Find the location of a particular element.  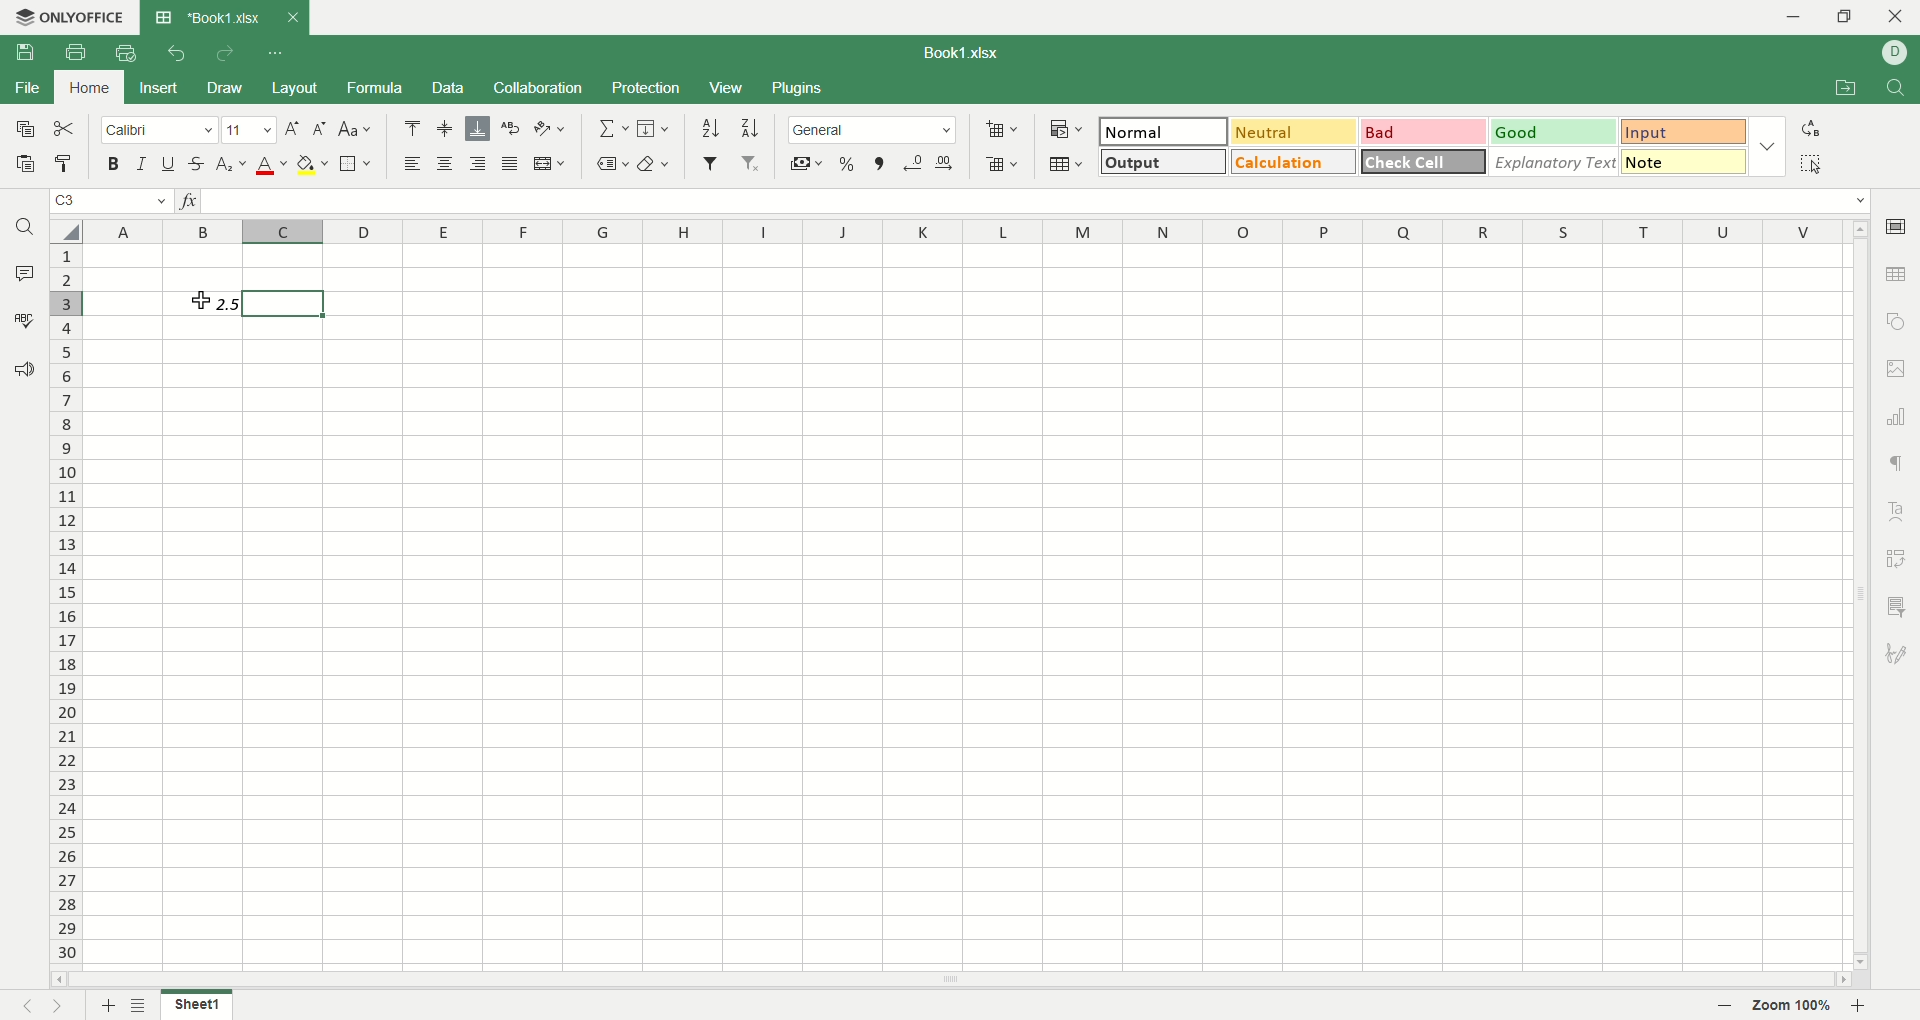

Zoom percent is located at coordinates (1792, 1007).